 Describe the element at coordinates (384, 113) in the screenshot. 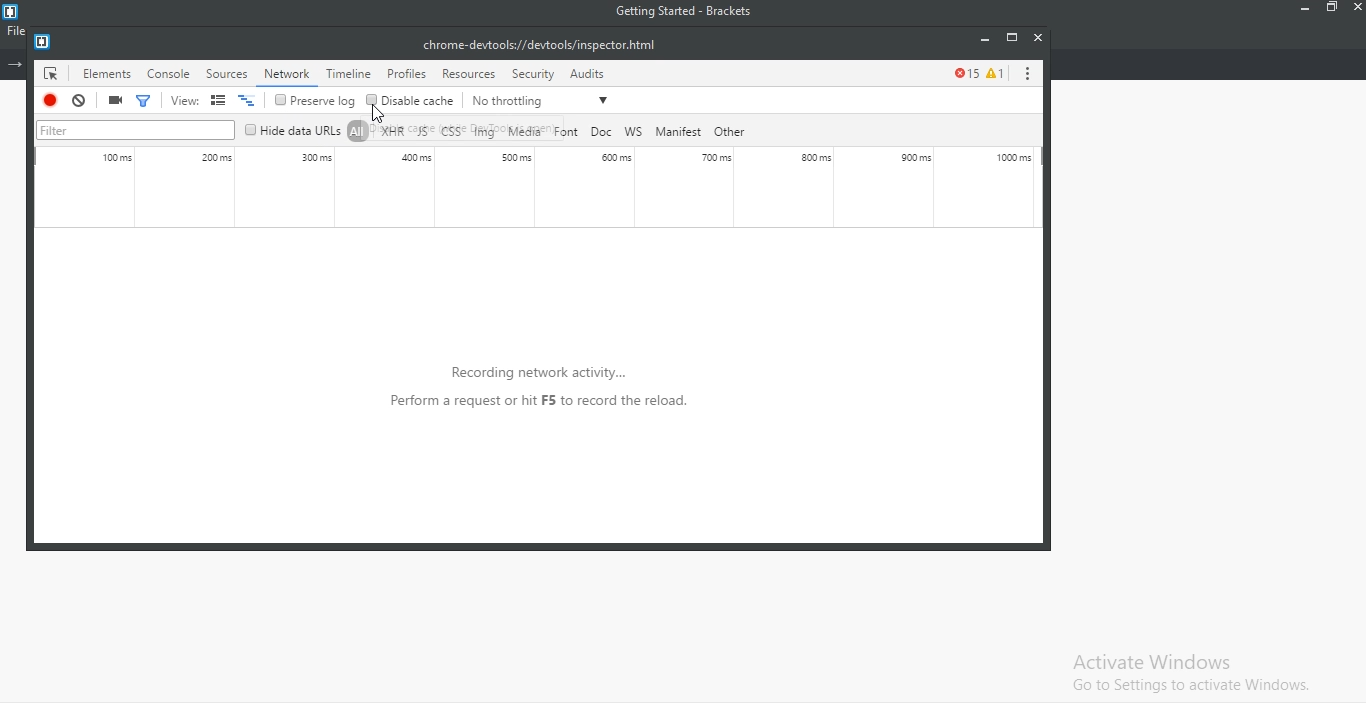

I see `cursor` at that location.